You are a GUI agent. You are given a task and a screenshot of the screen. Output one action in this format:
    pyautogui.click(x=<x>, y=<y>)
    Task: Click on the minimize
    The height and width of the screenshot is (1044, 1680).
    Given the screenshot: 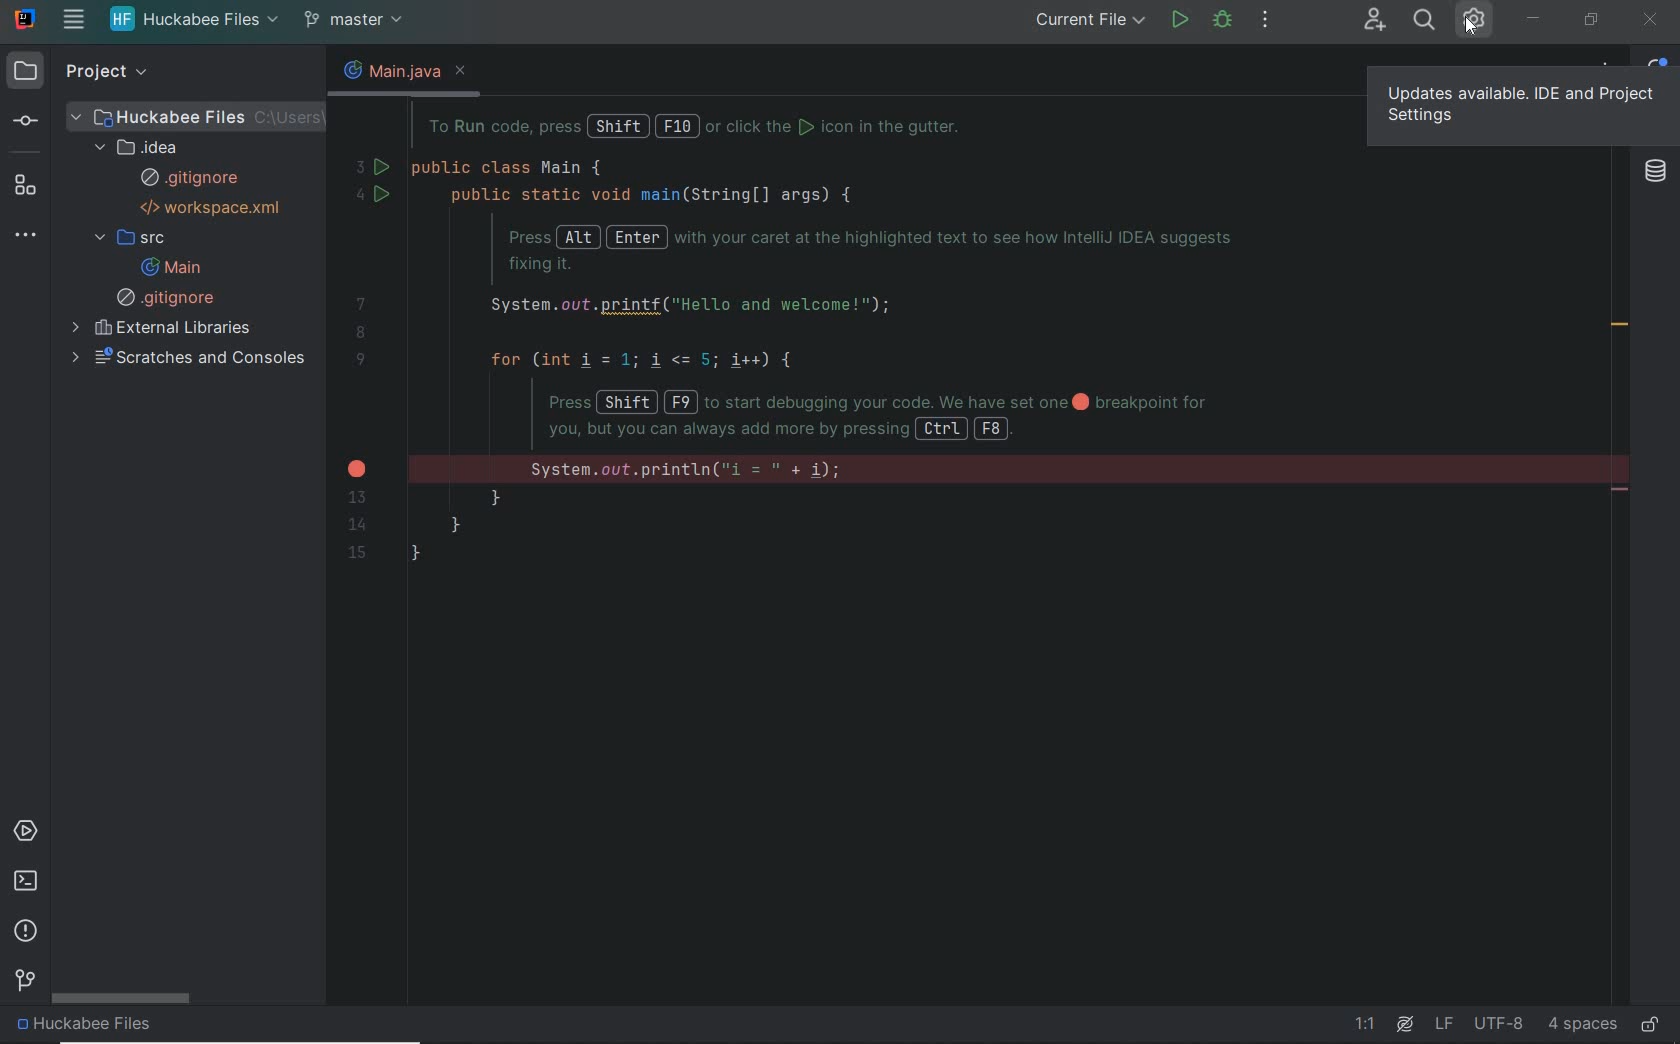 What is the action you would take?
    pyautogui.click(x=1534, y=15)
    